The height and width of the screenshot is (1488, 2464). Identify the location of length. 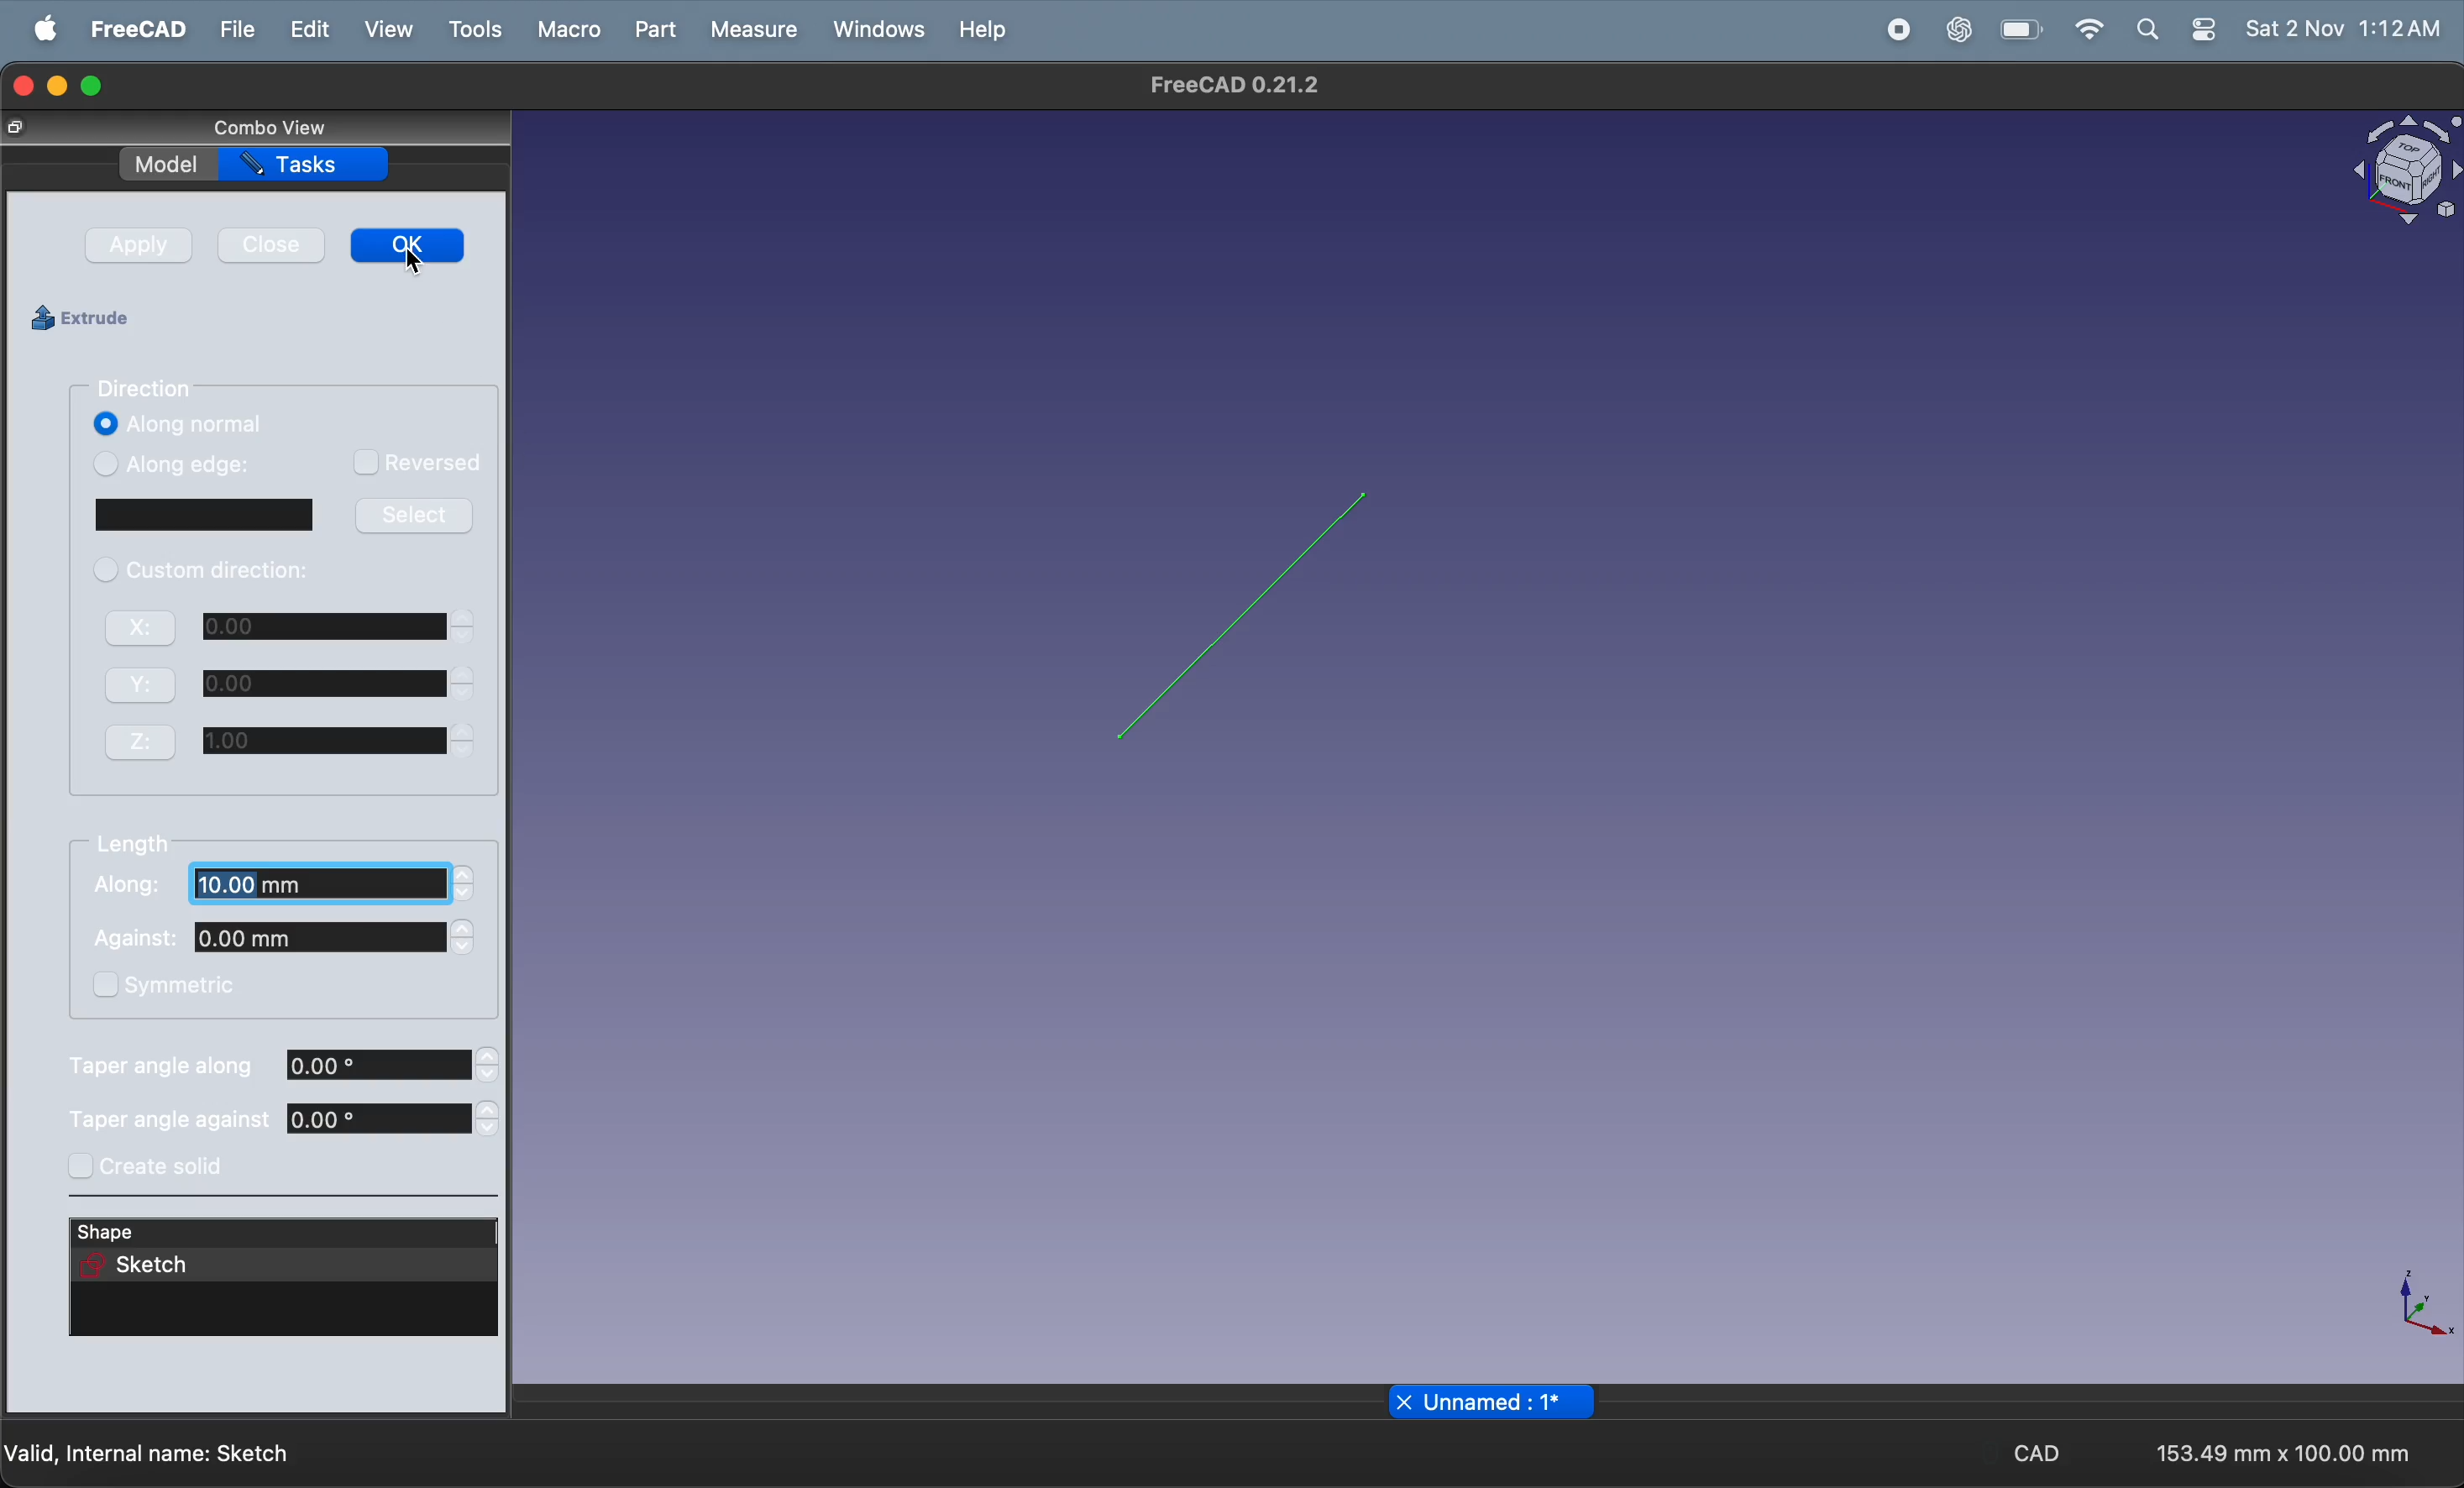
(138, 847).